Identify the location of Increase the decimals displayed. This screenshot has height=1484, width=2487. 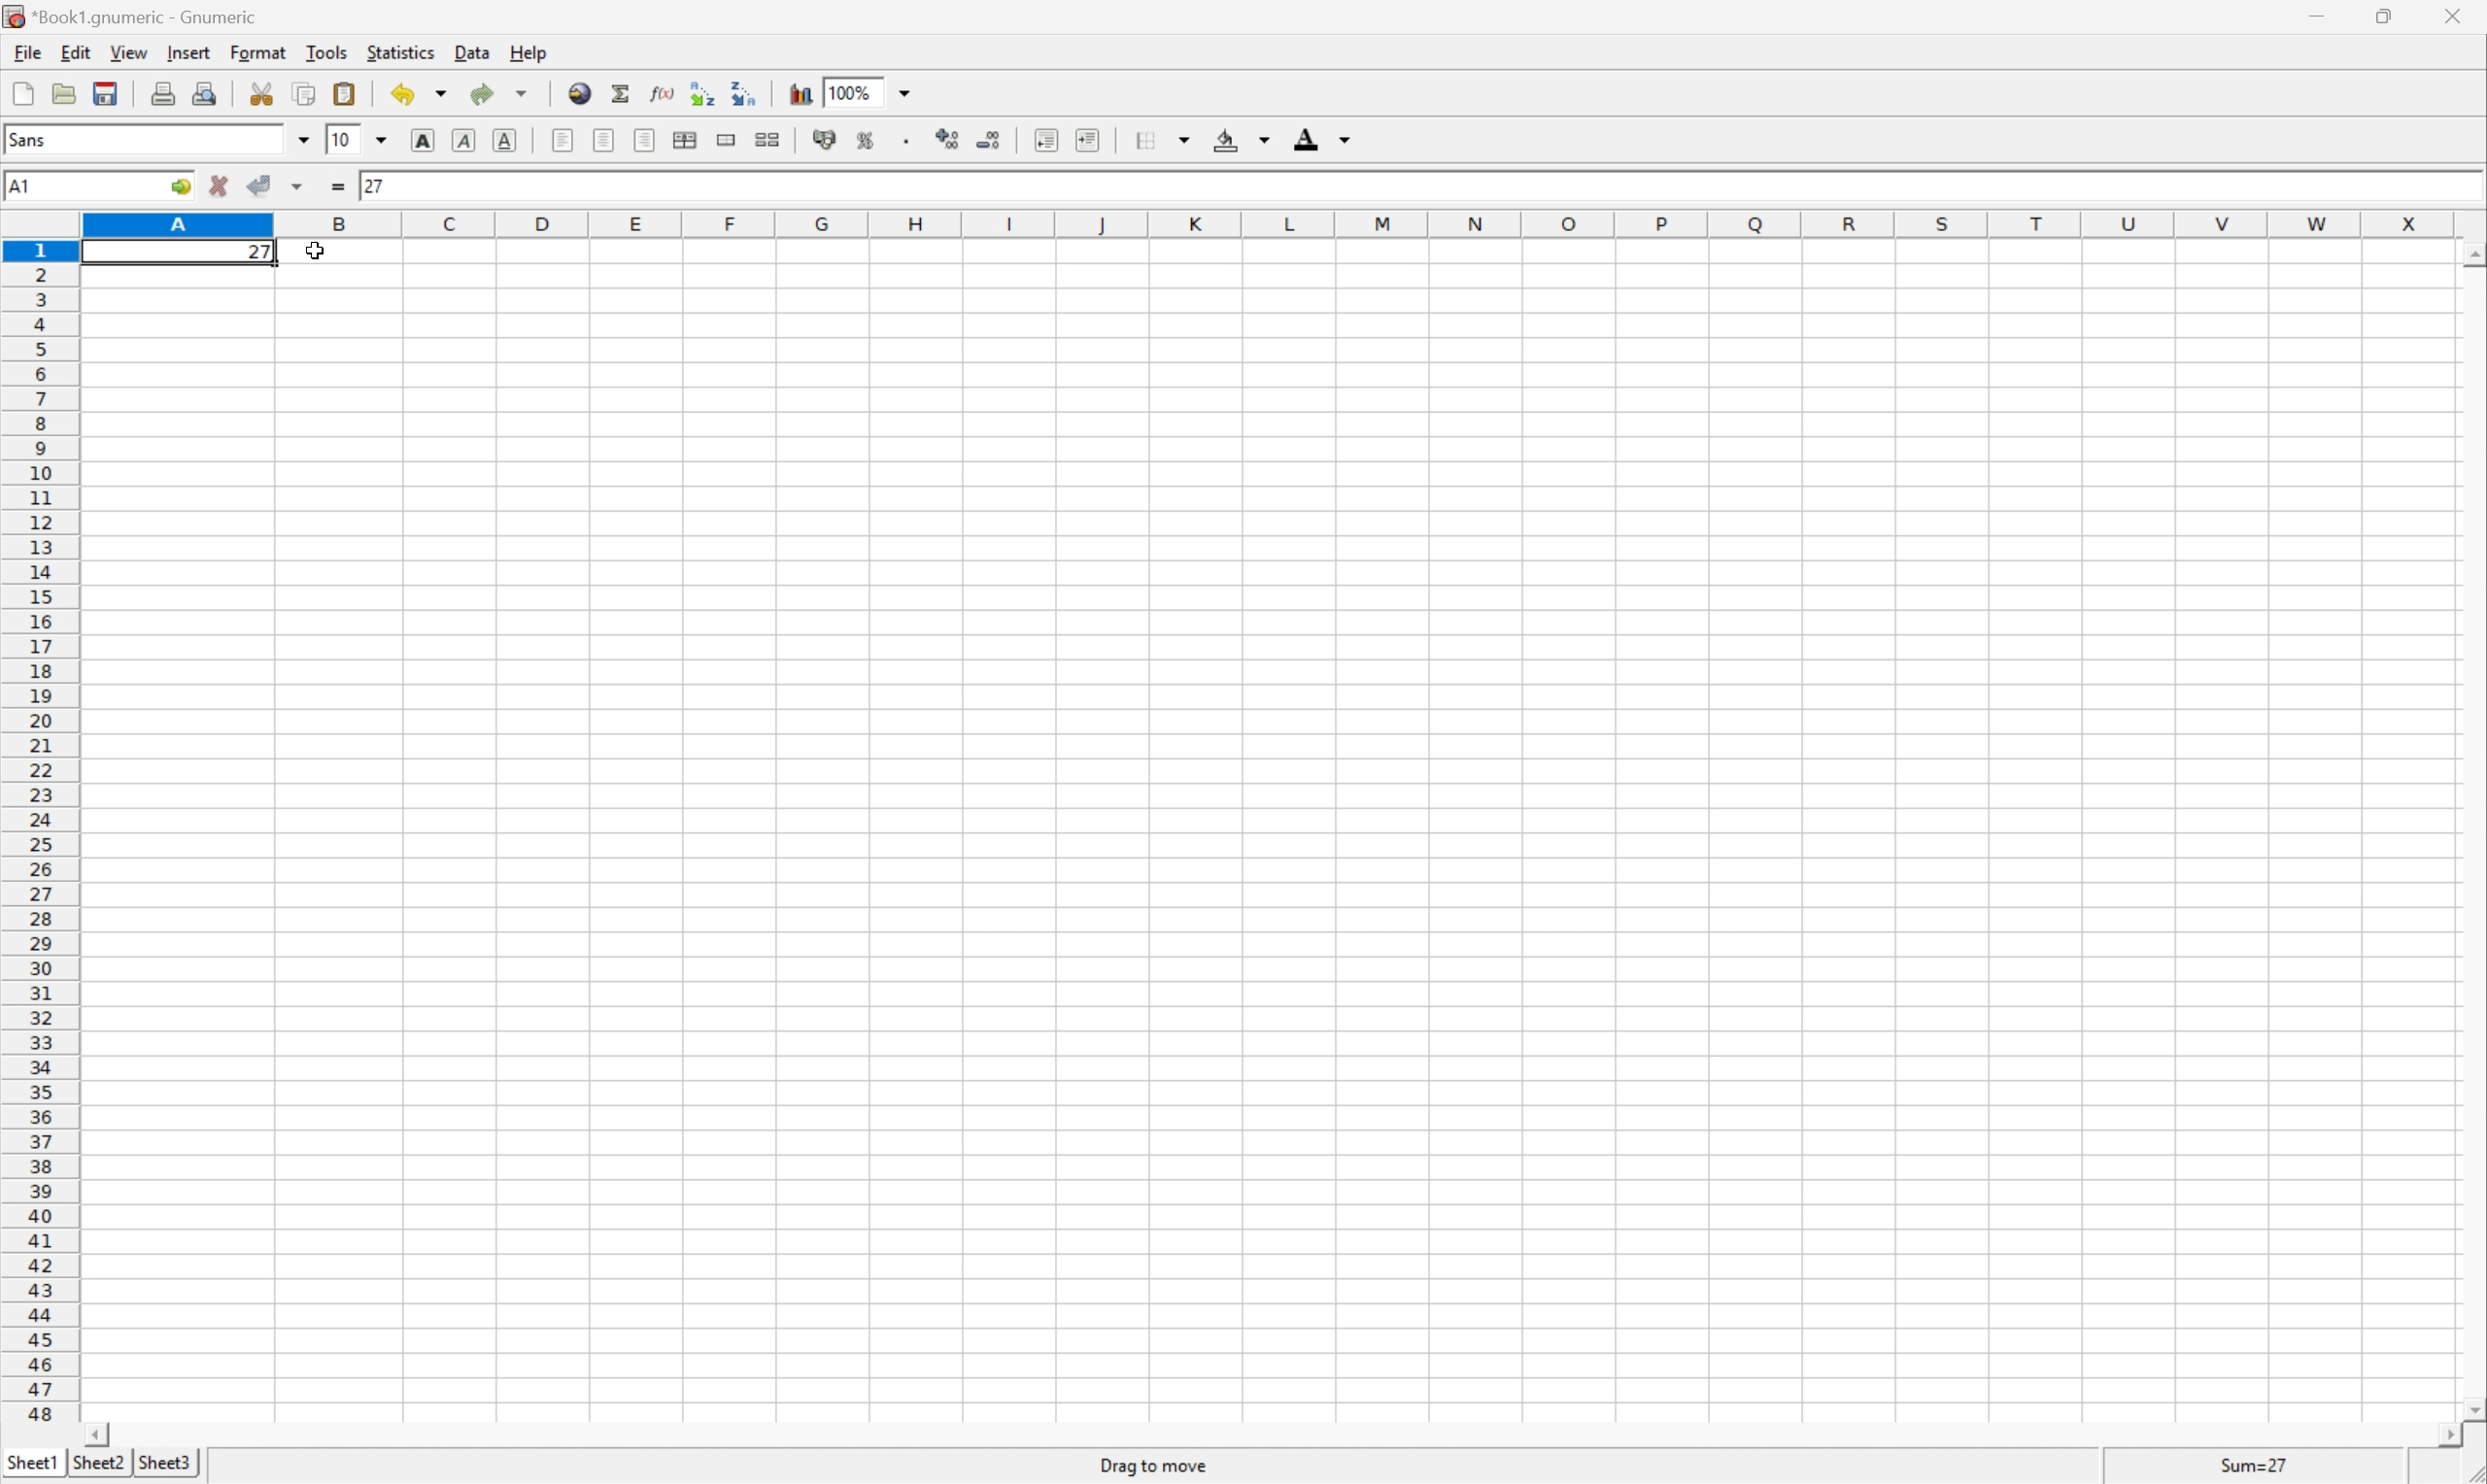
(948, 136).